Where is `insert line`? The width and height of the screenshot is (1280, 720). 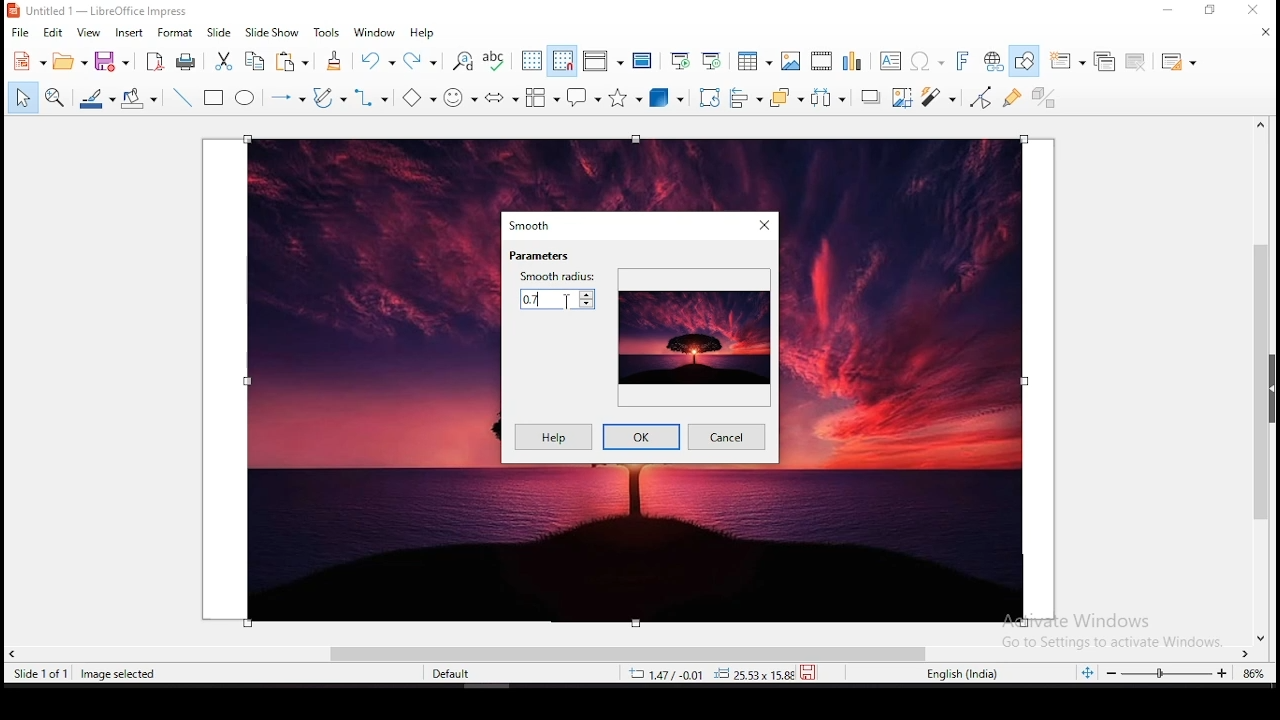 insert line is located at coordinates (181, 97).